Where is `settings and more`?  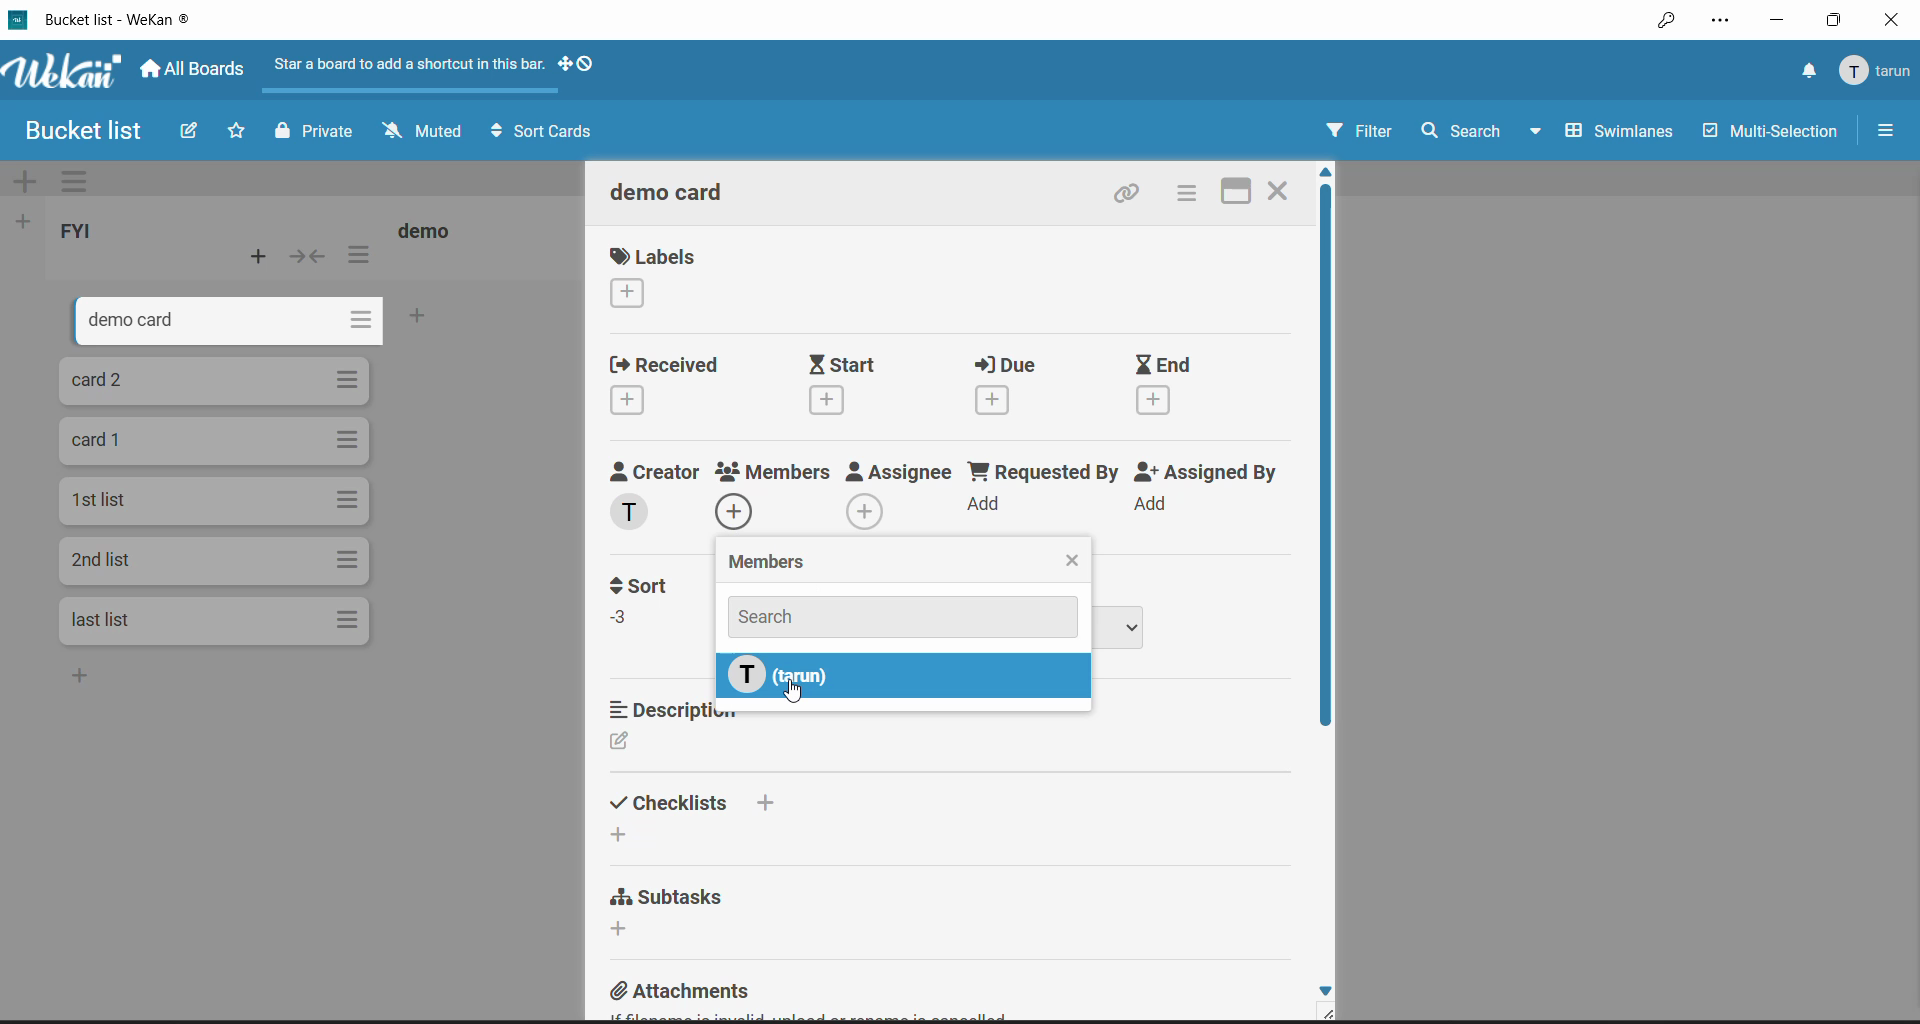
settings and more is located at coordinates (1720, 22).